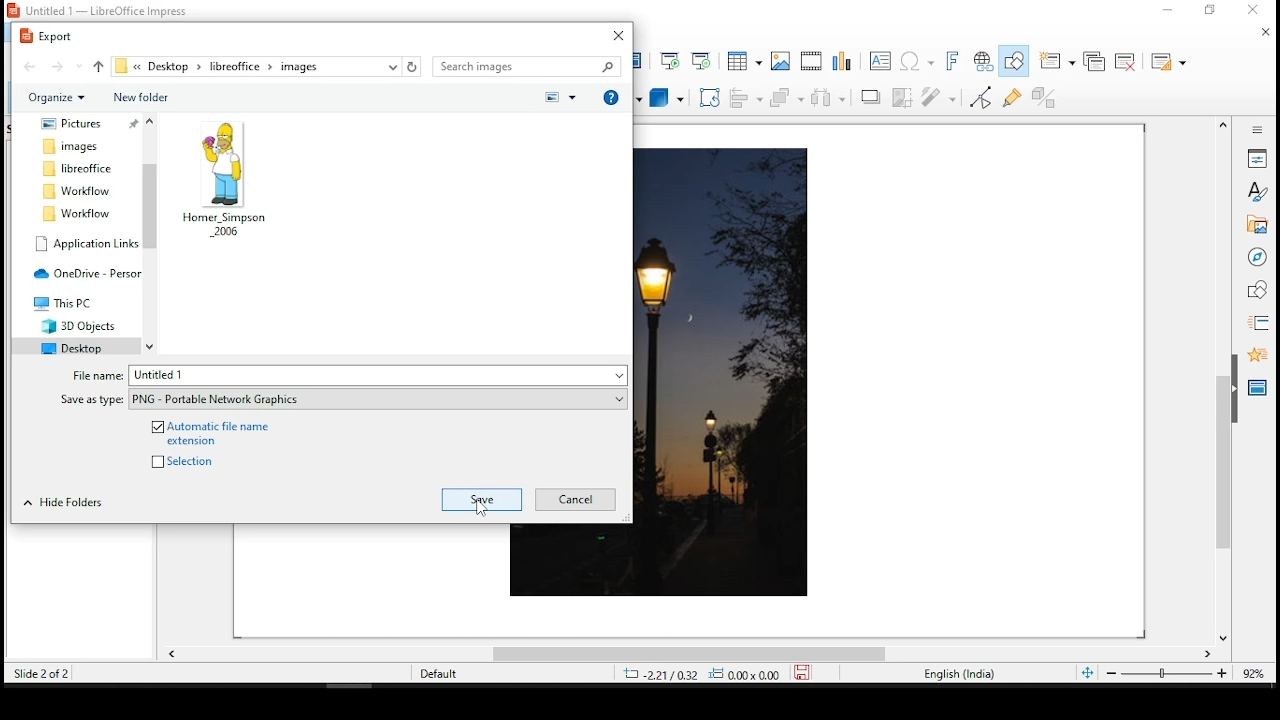 The width and height of the screenshot is (1280, 720). Describe the element at coordinates (1169, 61) in the screenshot. I see `slide layout` at that location.